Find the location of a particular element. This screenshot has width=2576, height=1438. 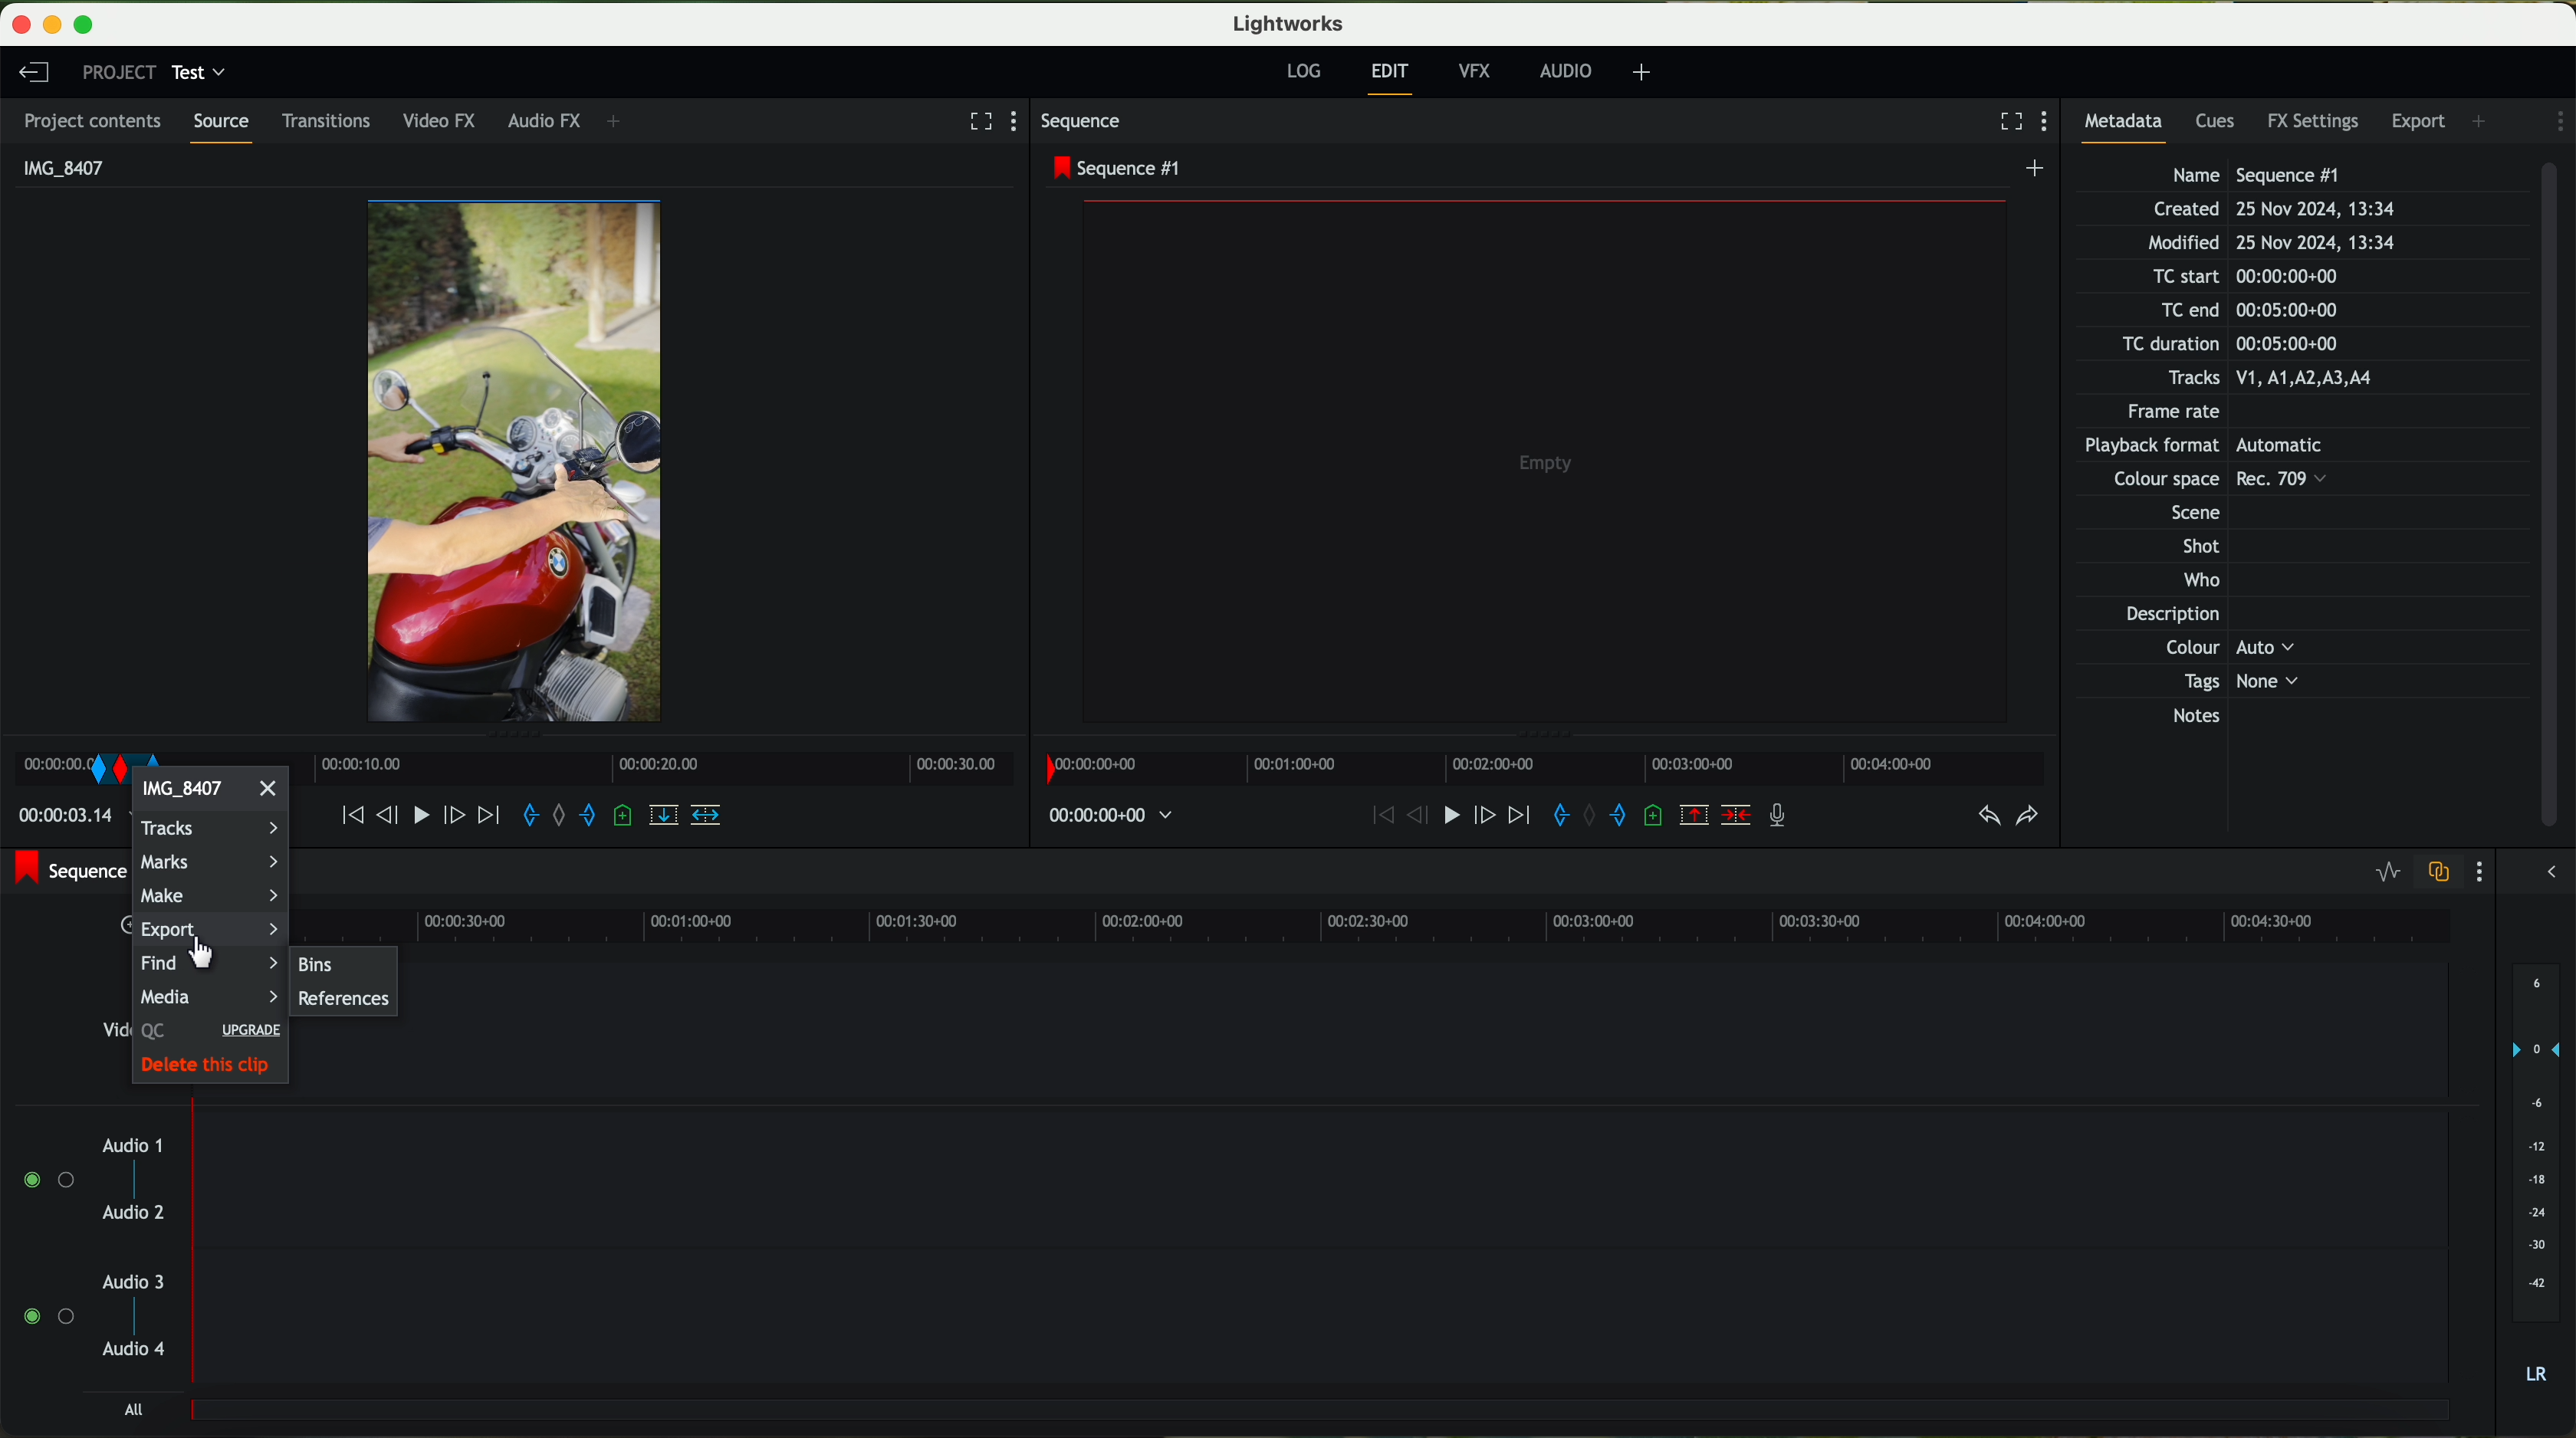

redo is located at coordinates (2027, 818).